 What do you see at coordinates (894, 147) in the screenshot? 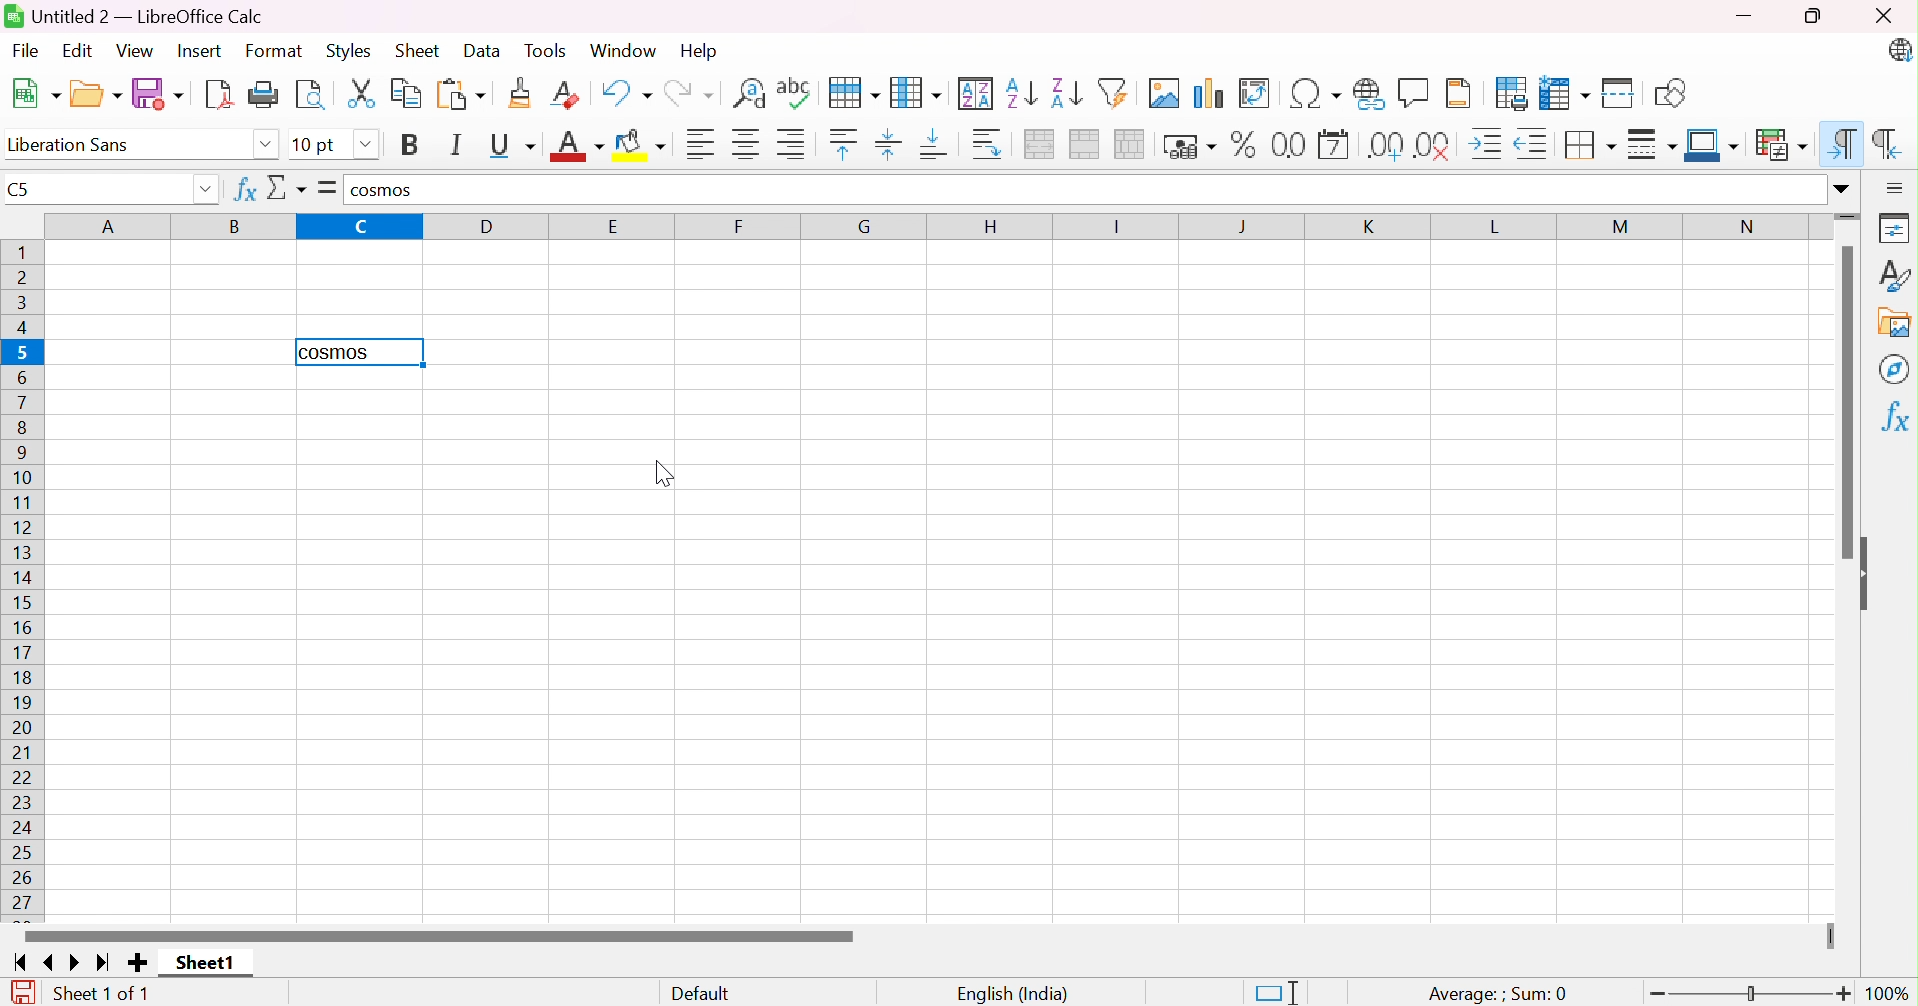
I see `Center Vertically` at bounding box center [894, 147].